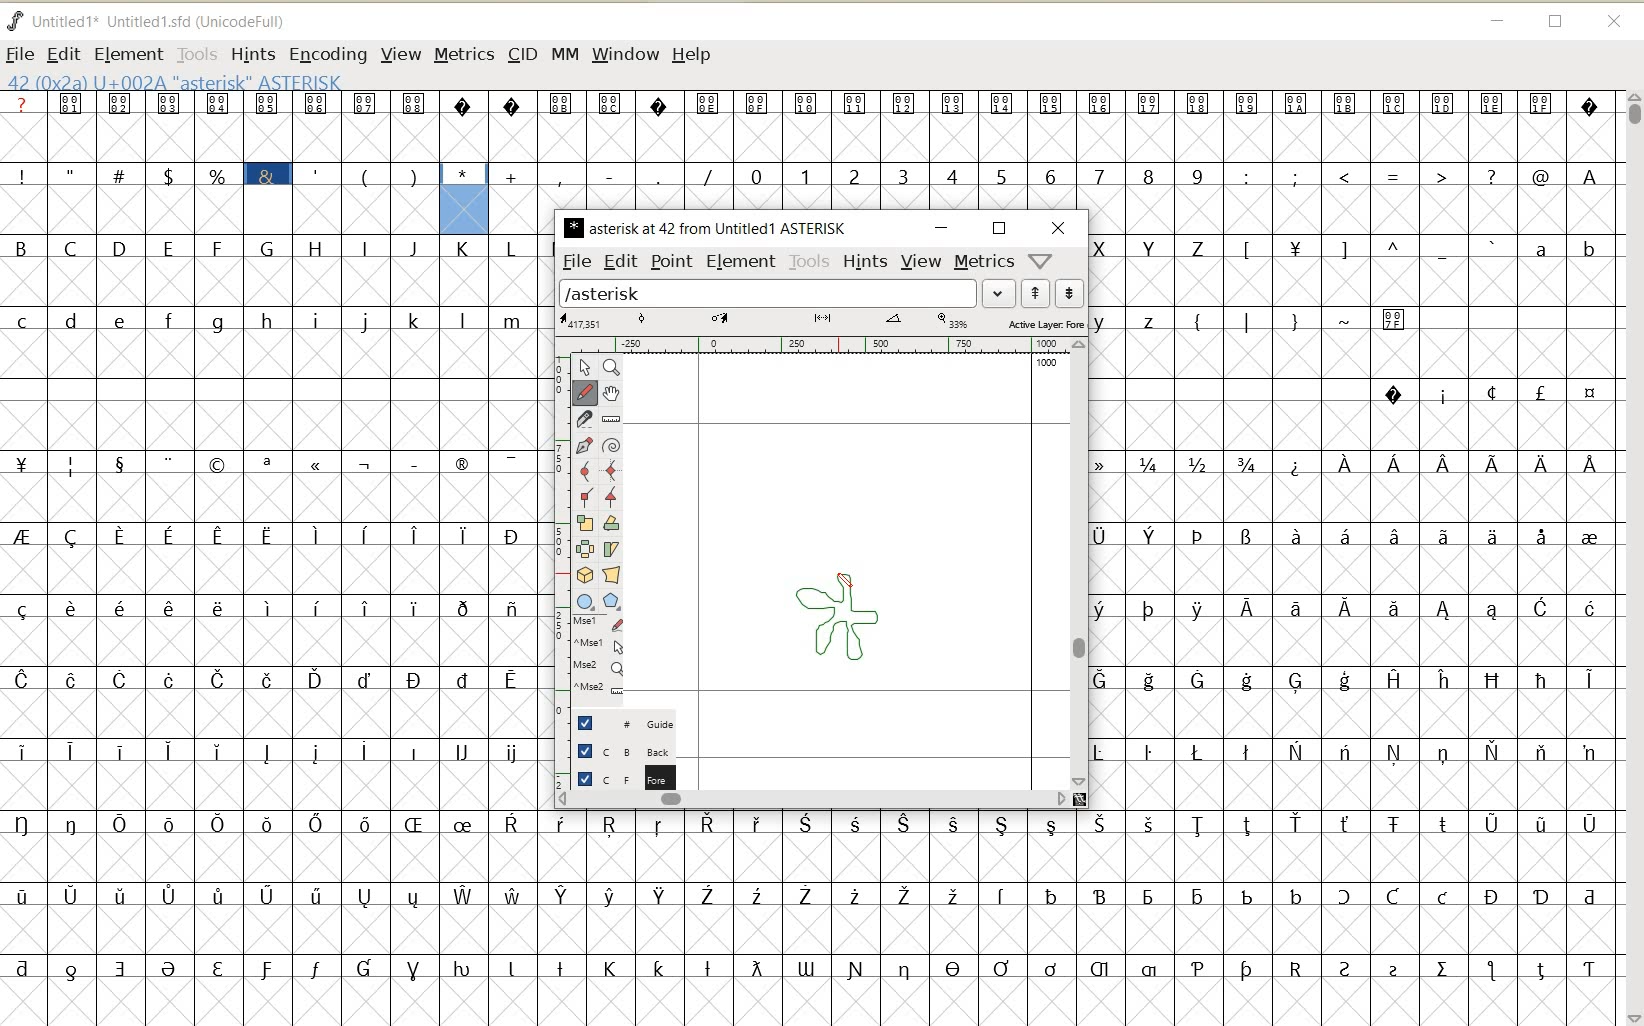 This screenshot has width=1644, height=1026. What do you see at coordinates (768, 293) in the screenshot?
I see `load word list` at bounding box center [768, 293].